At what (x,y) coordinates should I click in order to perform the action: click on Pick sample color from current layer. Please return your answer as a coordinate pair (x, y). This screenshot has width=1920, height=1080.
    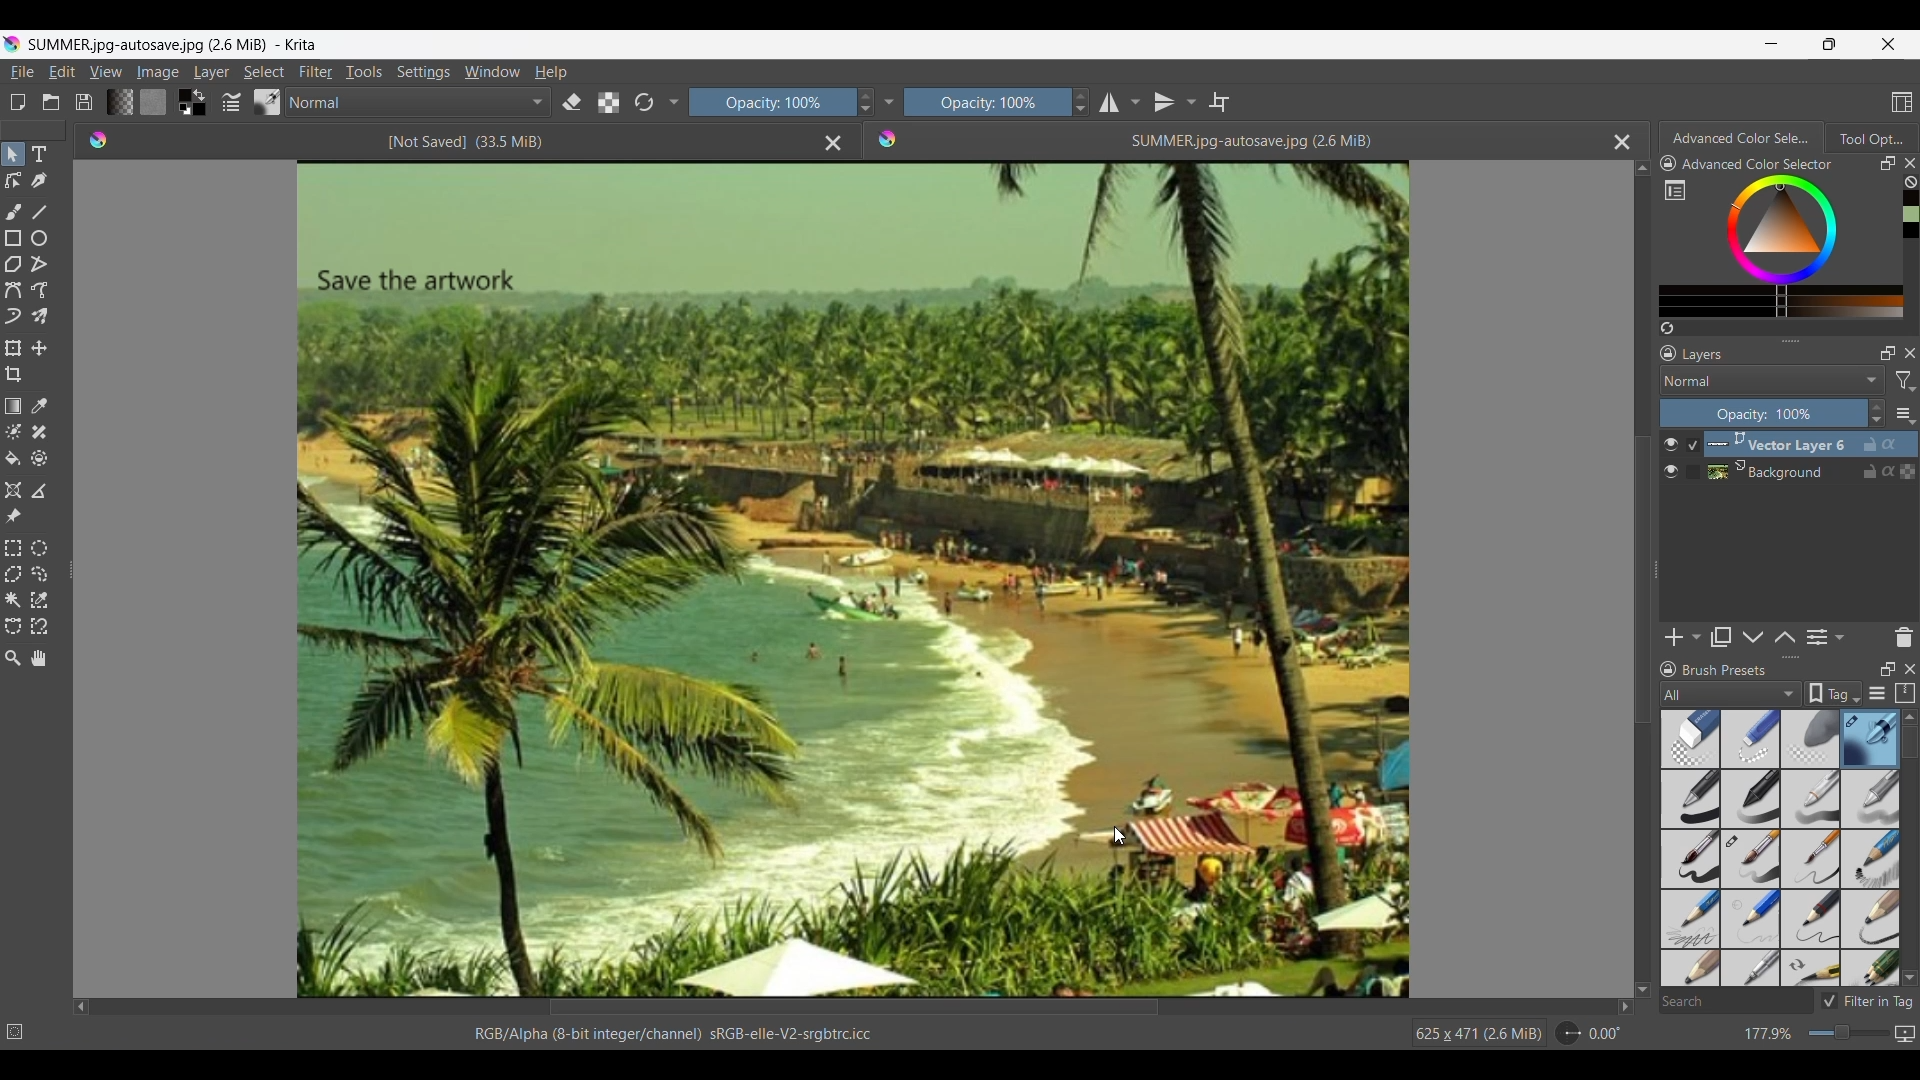
    Looking at the image, I should click on (40, 405).